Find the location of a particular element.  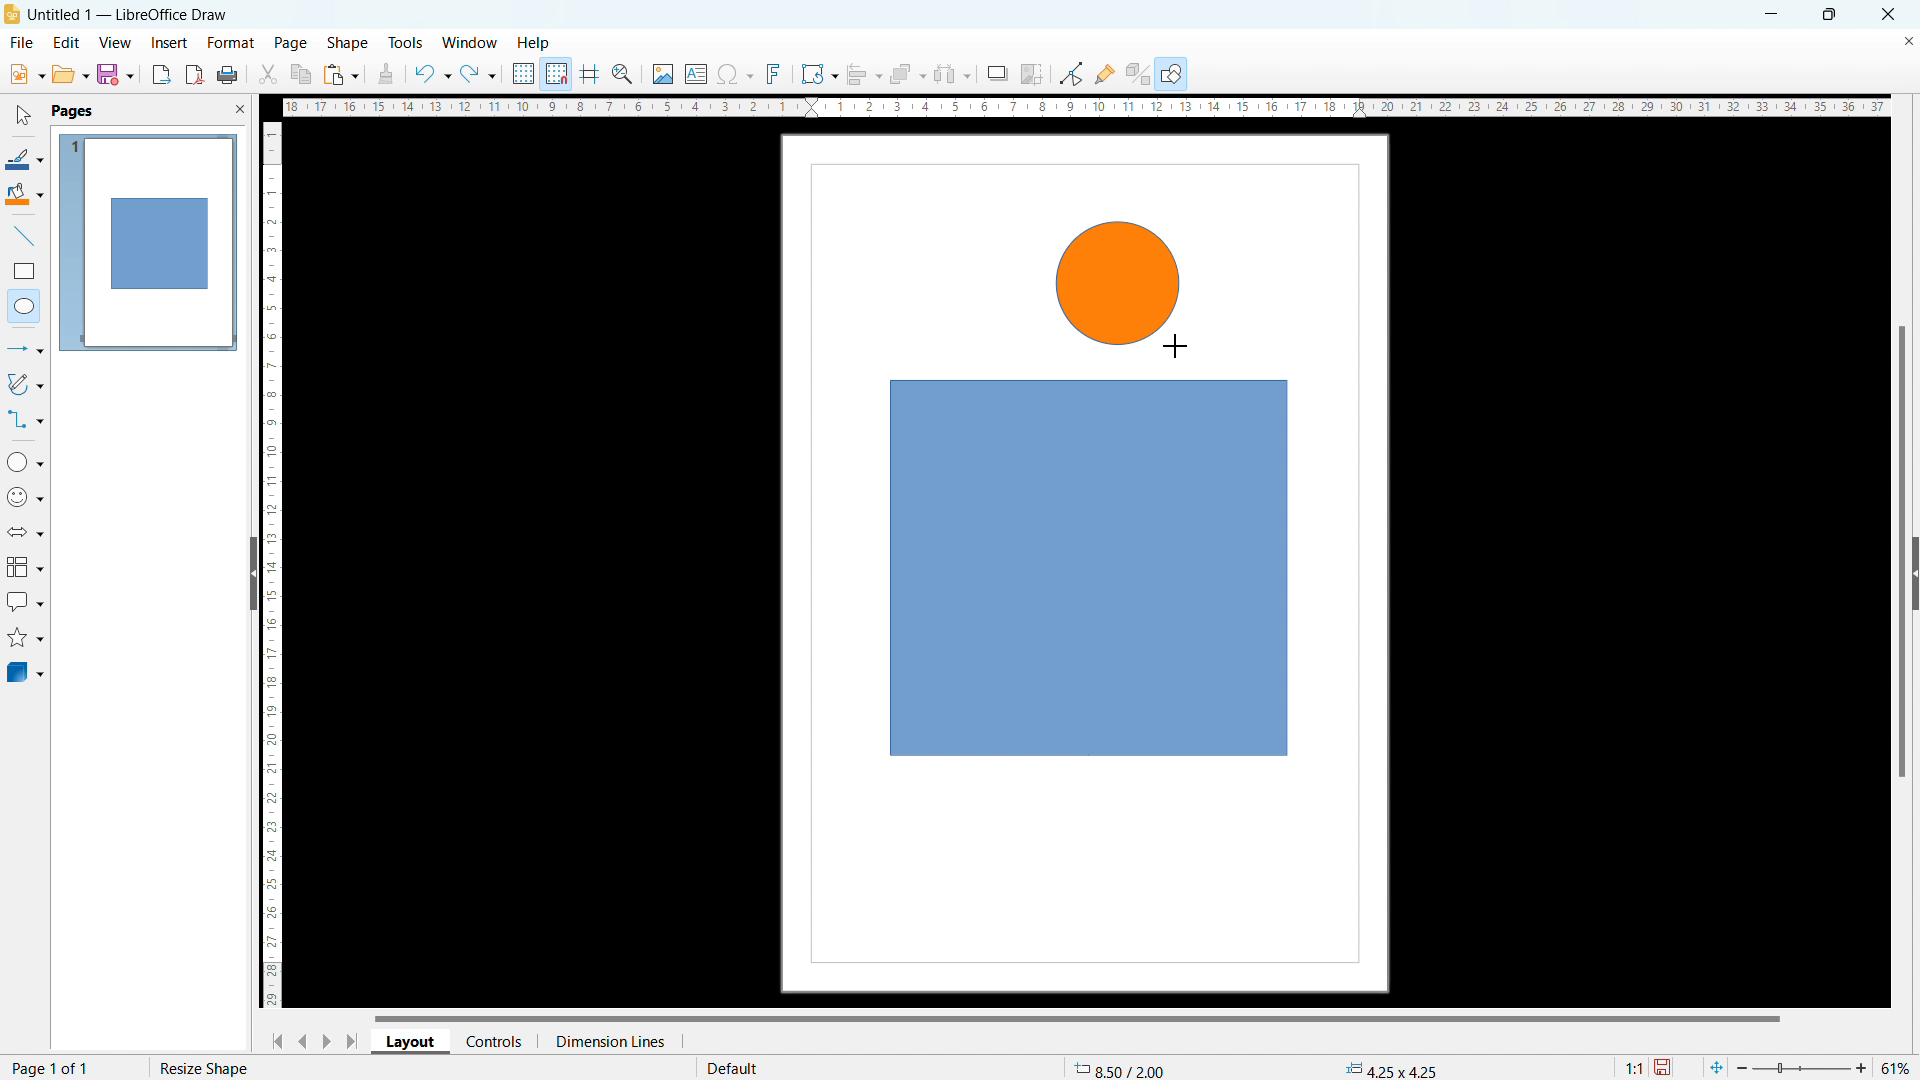

arrange is located at coordinates (907, 75).